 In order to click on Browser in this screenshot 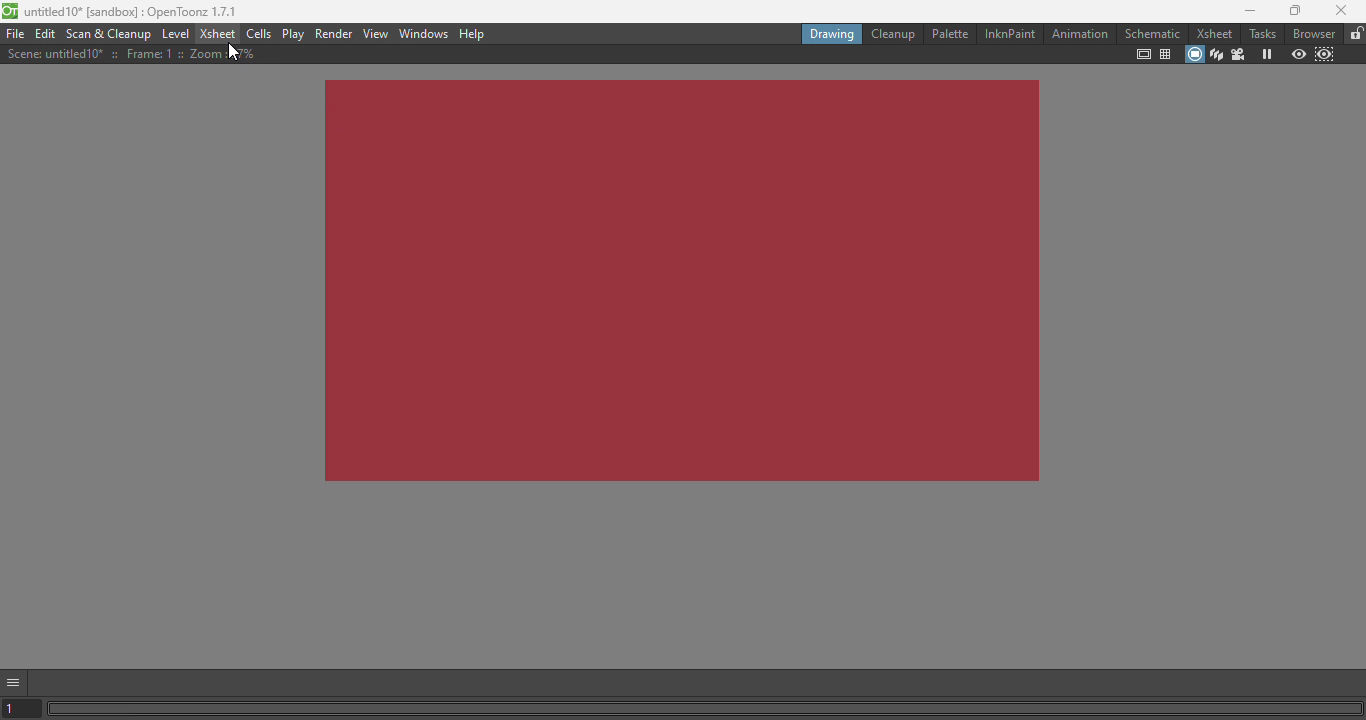, I will do `click(1311, 33)`.